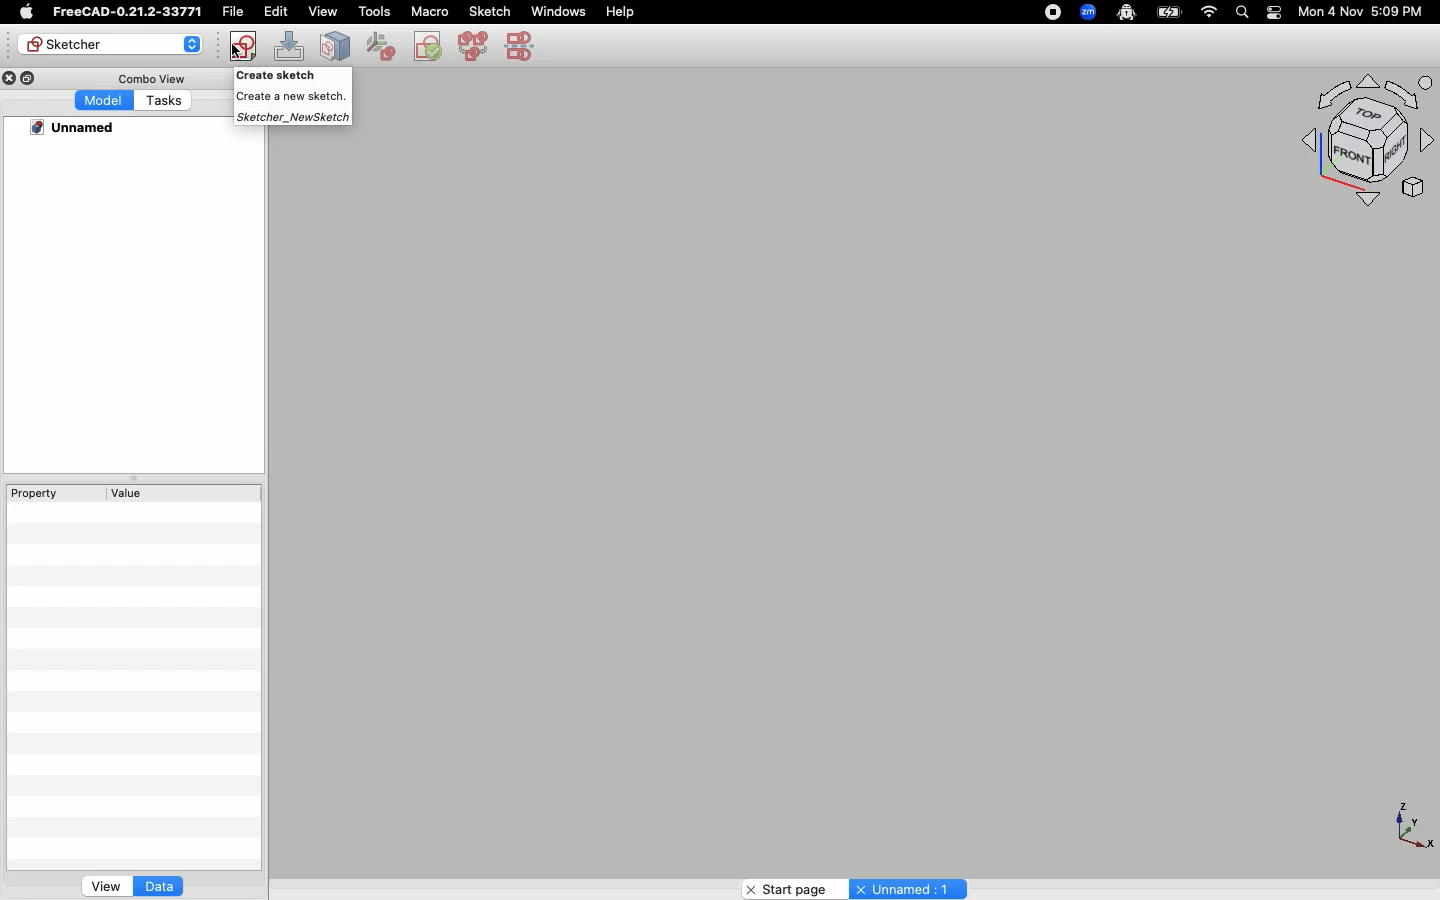 This screenshot has width=1440, height=900. Describe the element at coordinates (182, 488) in the screenshot. I see `Value` at that location.